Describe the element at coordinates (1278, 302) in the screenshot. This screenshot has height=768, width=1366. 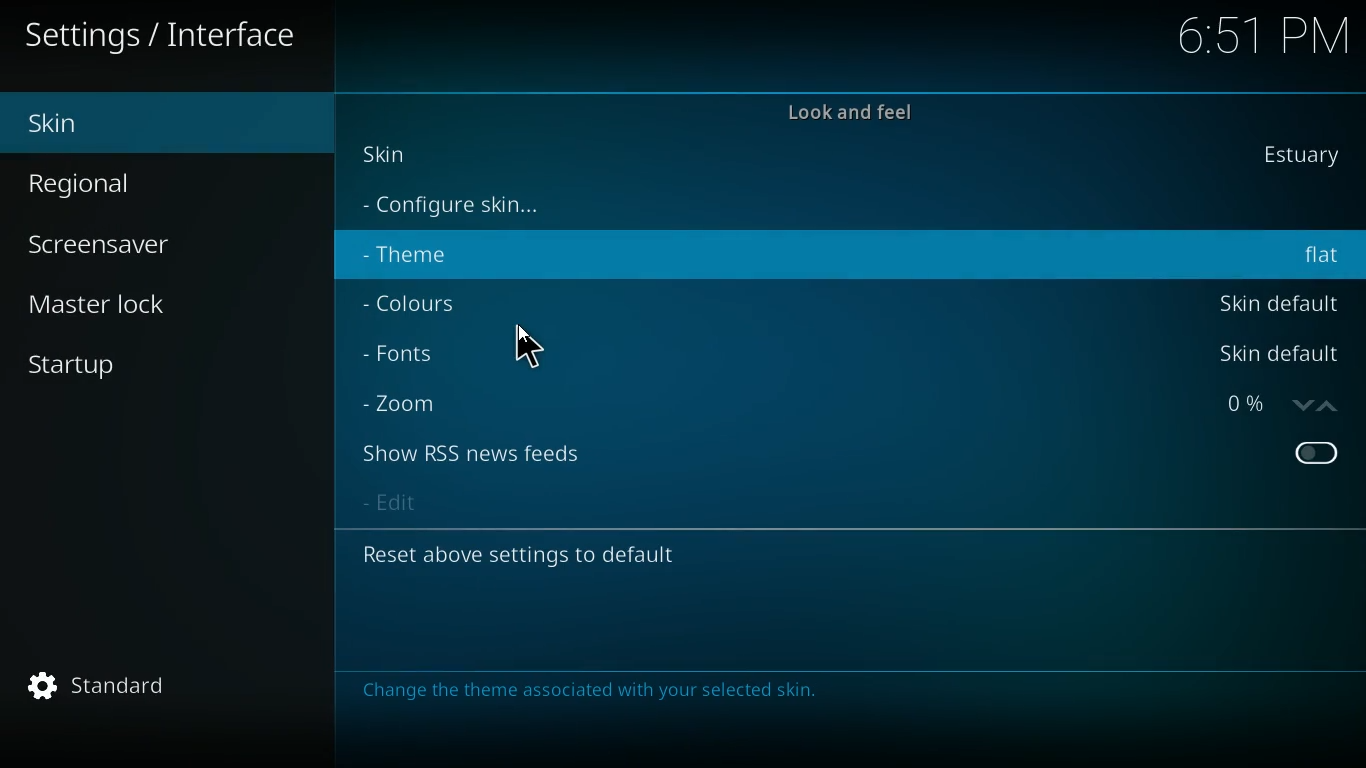
I see `skin default` at that location.